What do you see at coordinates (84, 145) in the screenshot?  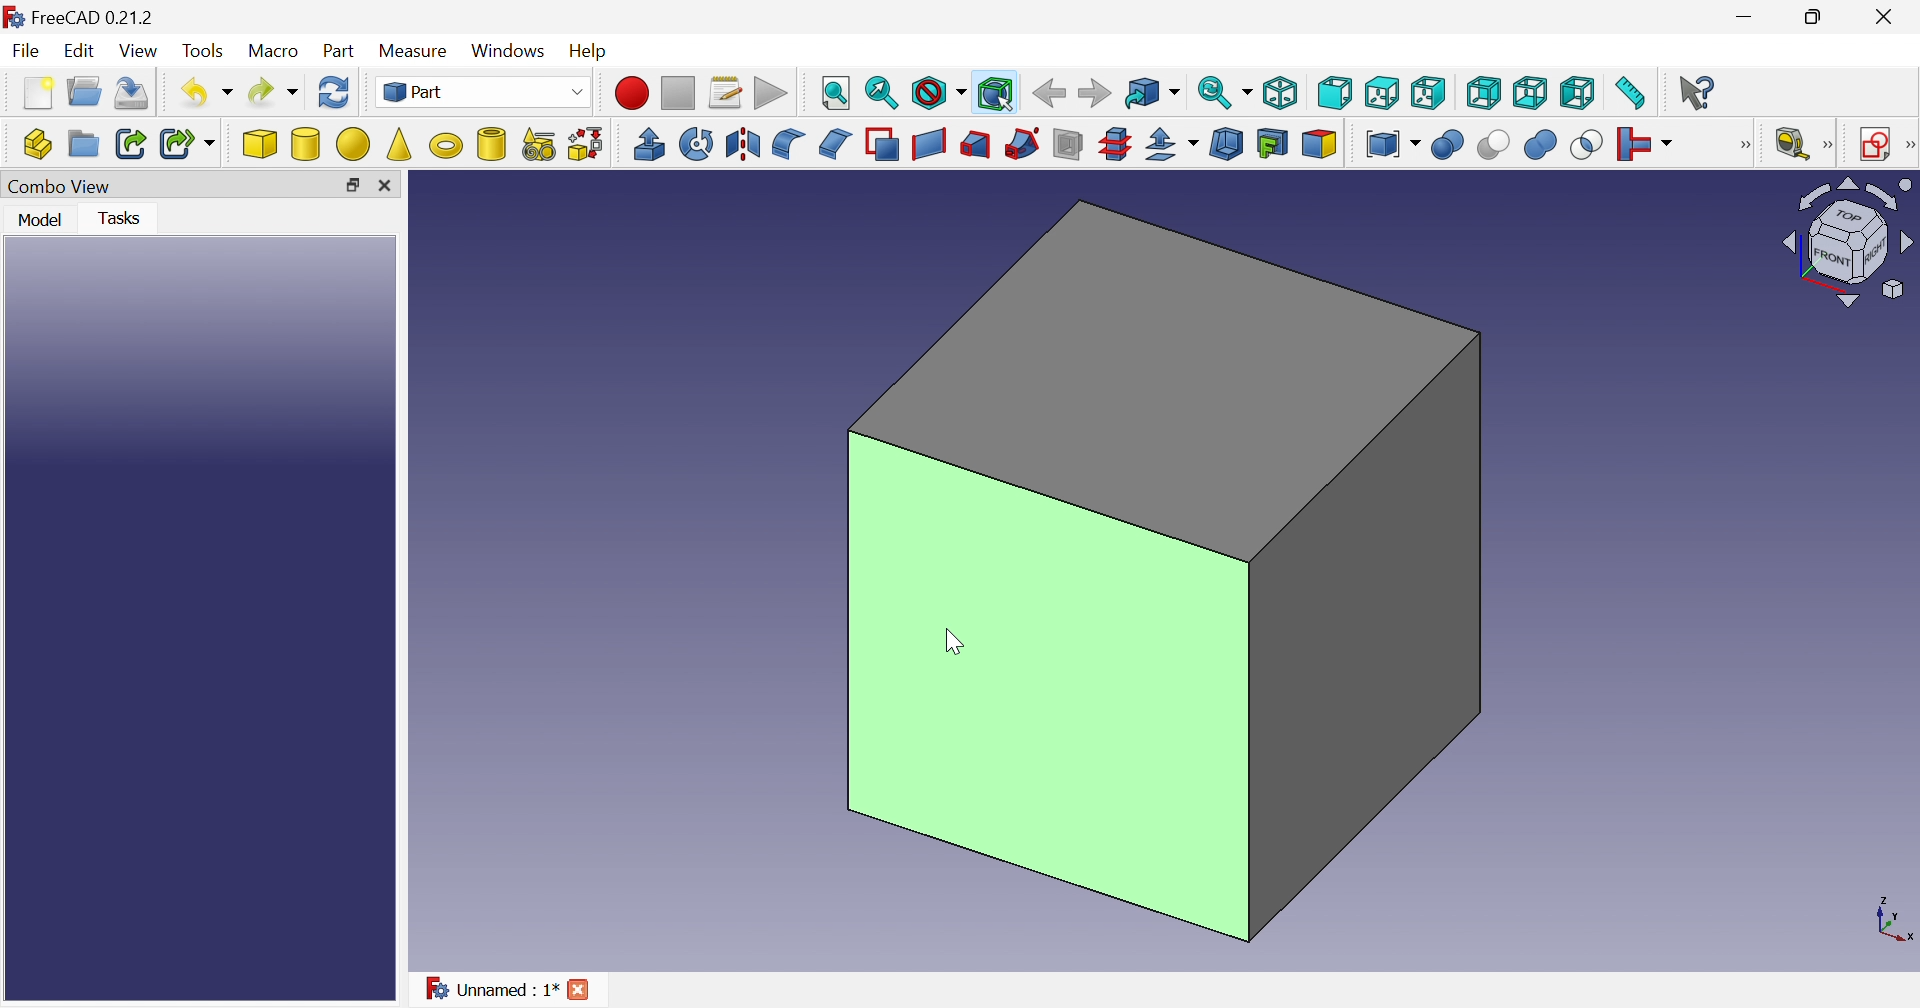 I see `Create group` at bounding box center [84, 145].